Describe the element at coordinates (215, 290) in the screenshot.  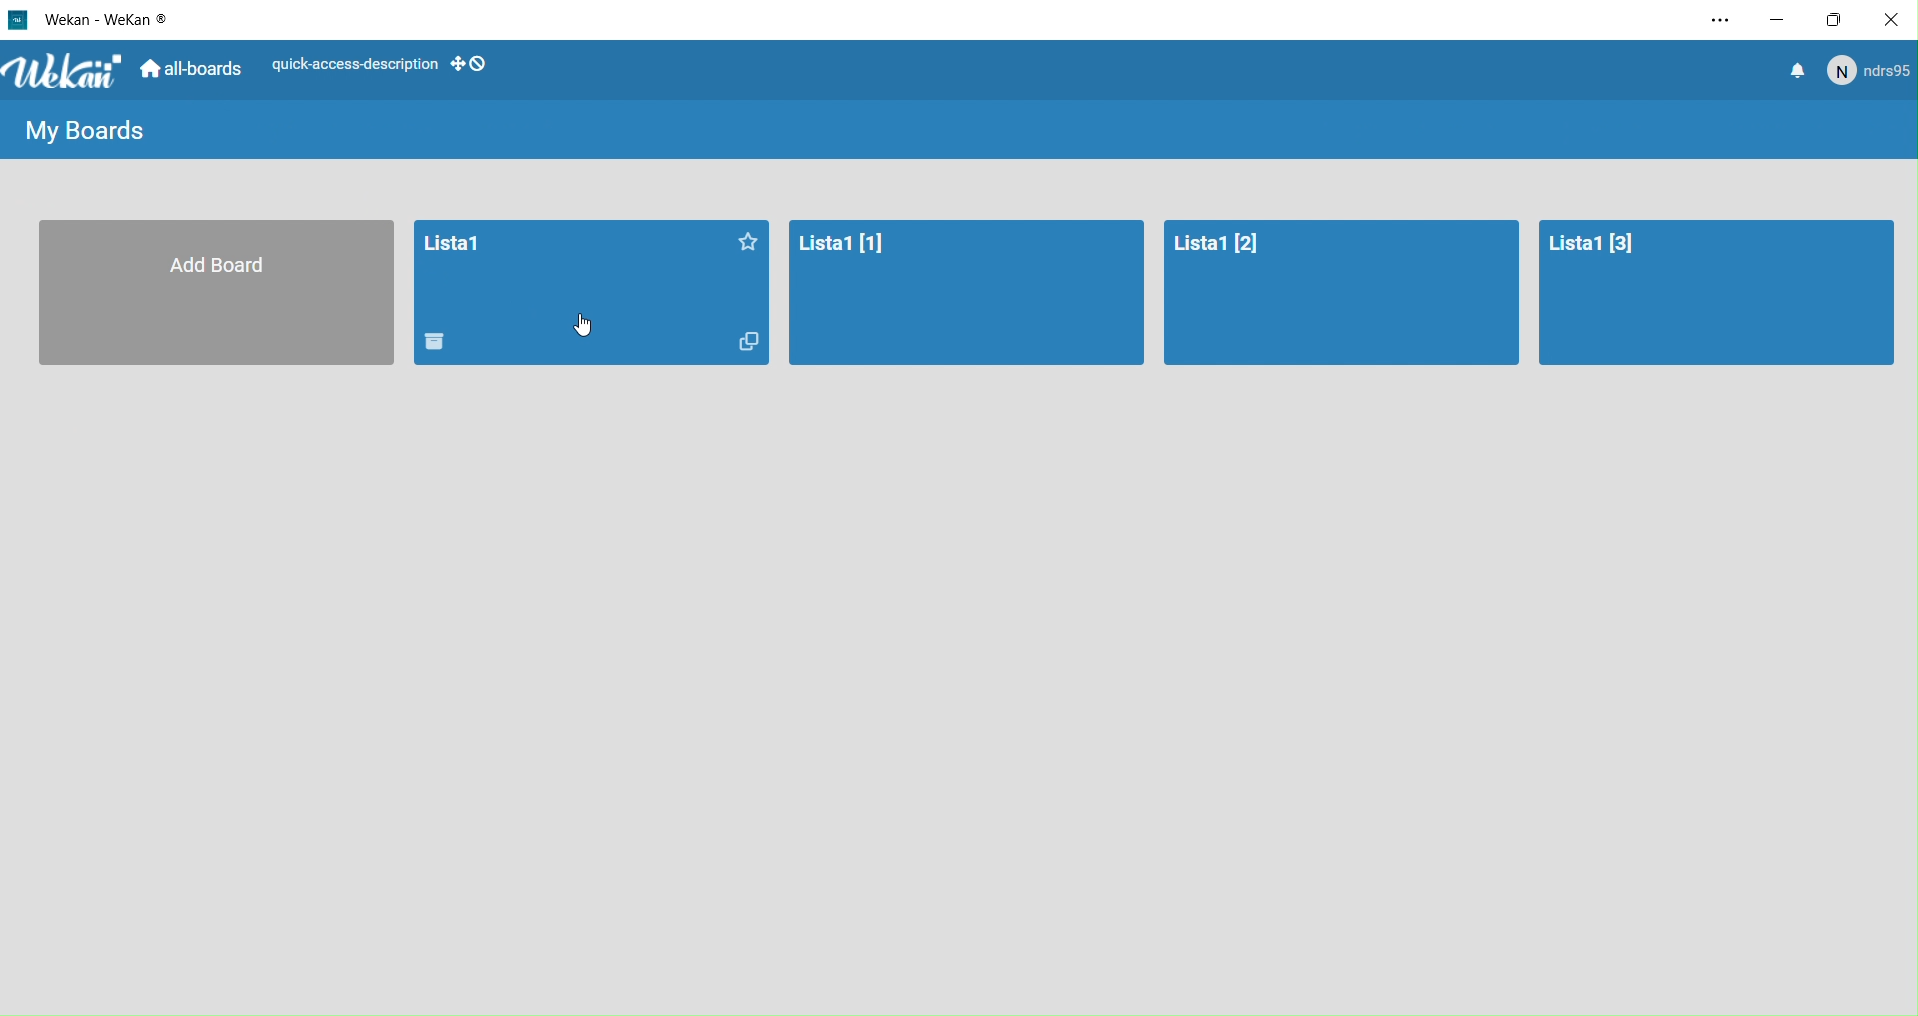
I see `Add a board` at that location.